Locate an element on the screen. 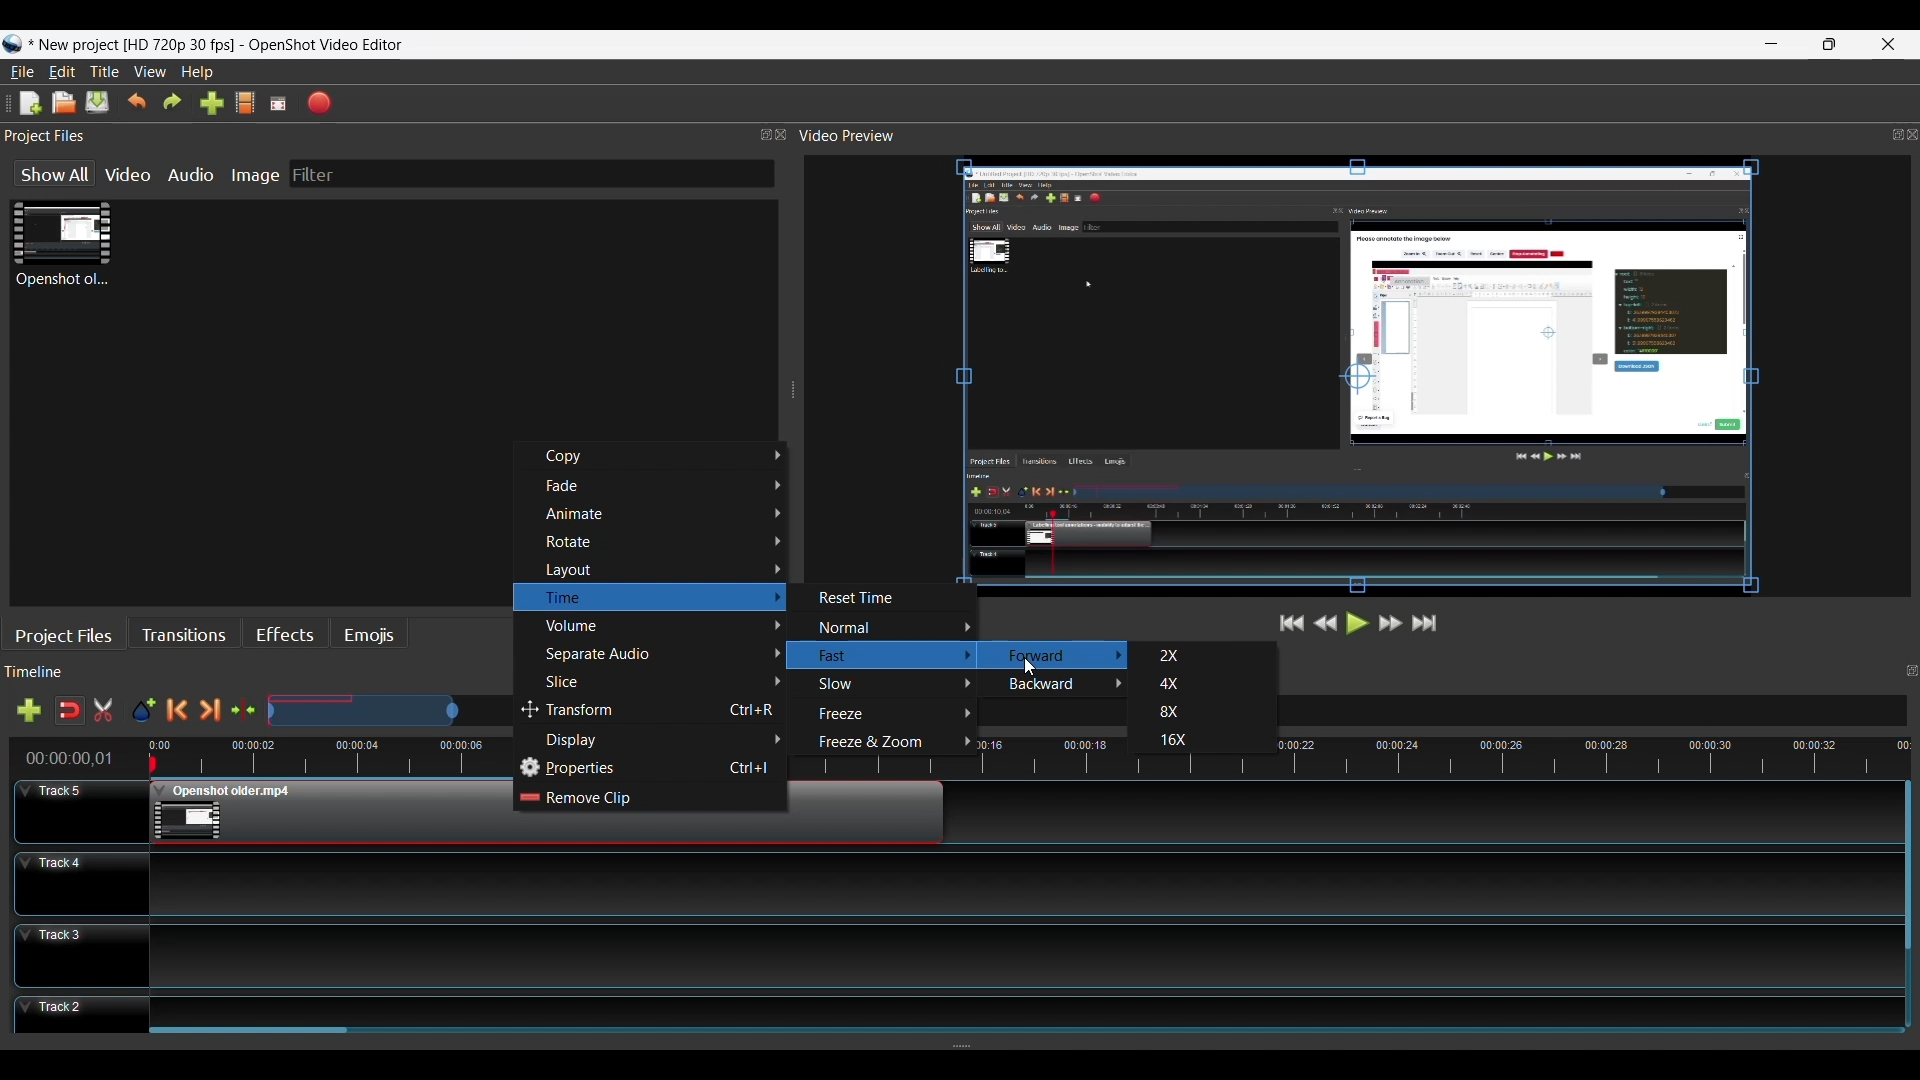 Image resolution: width=1920 pixels, height=1080 pixels. Snap is located at coordinates (69, 711).